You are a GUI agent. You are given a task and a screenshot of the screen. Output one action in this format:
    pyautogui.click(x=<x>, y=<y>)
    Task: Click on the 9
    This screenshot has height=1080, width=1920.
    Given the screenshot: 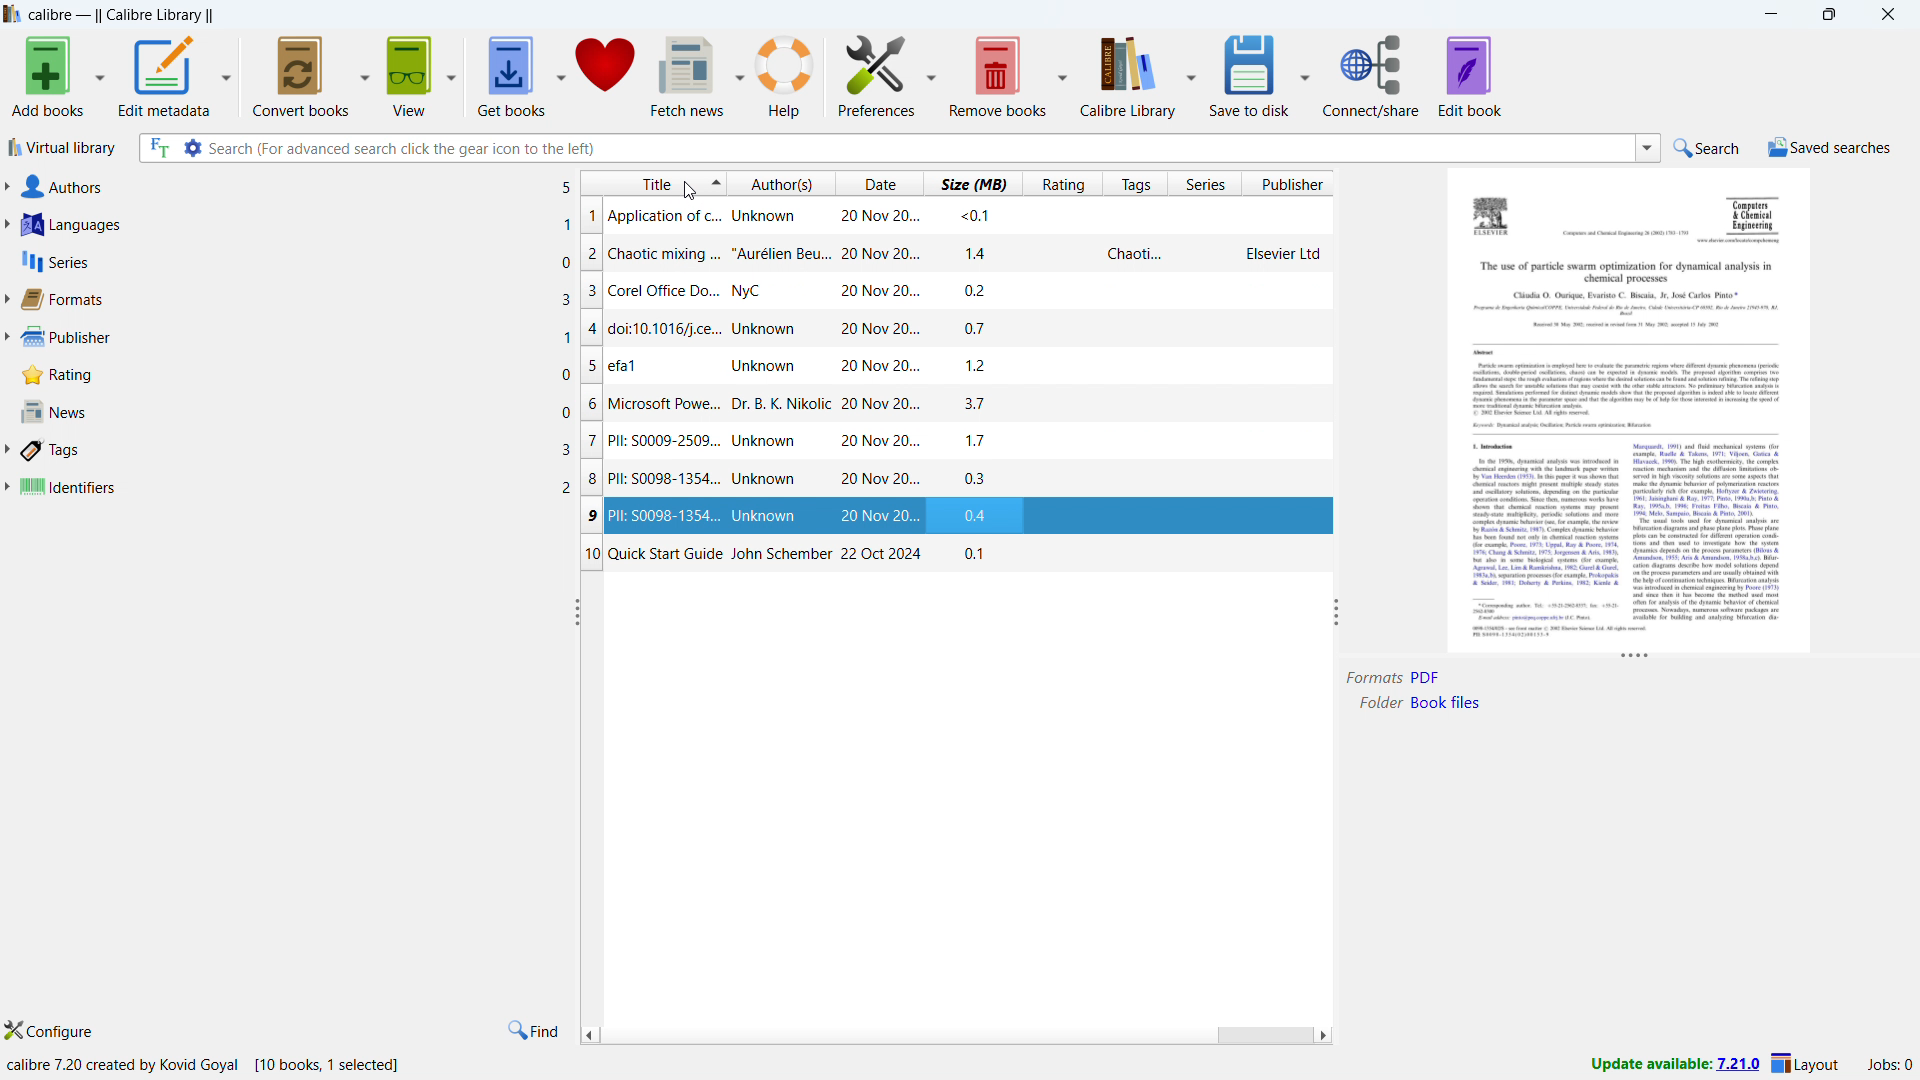 What is the action you would take?
    pyautogui.click(x=592, y=516)
    